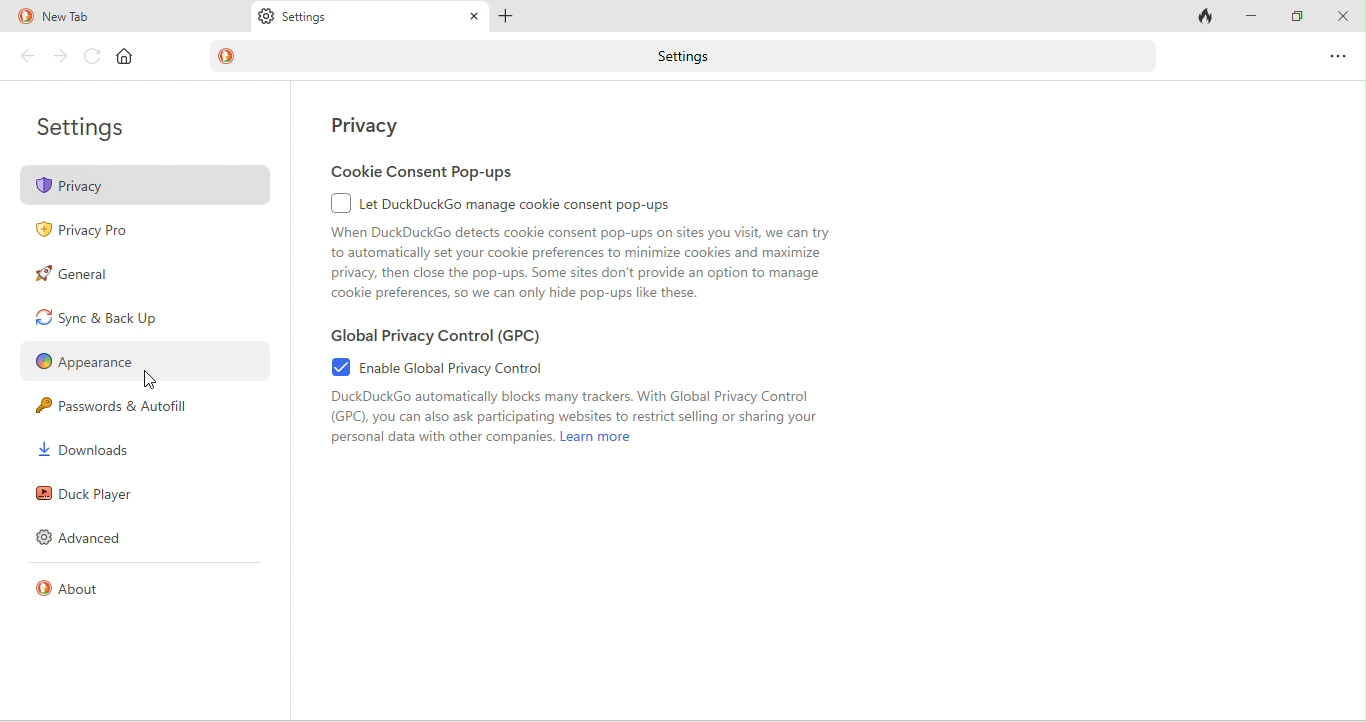 The width and height of the screenshot is (1366, 722). I want to click on learn more, so click(598, 442).